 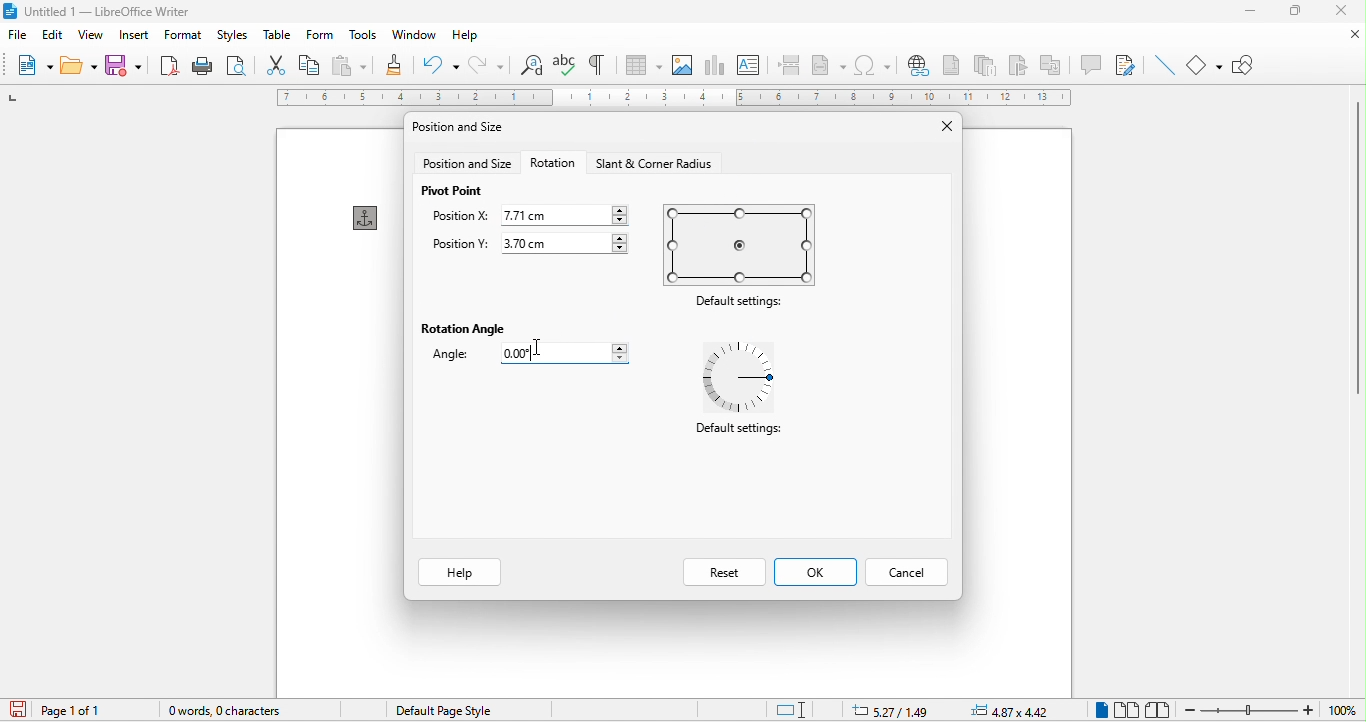 I want to click on edit, so click(x=55, y=35).